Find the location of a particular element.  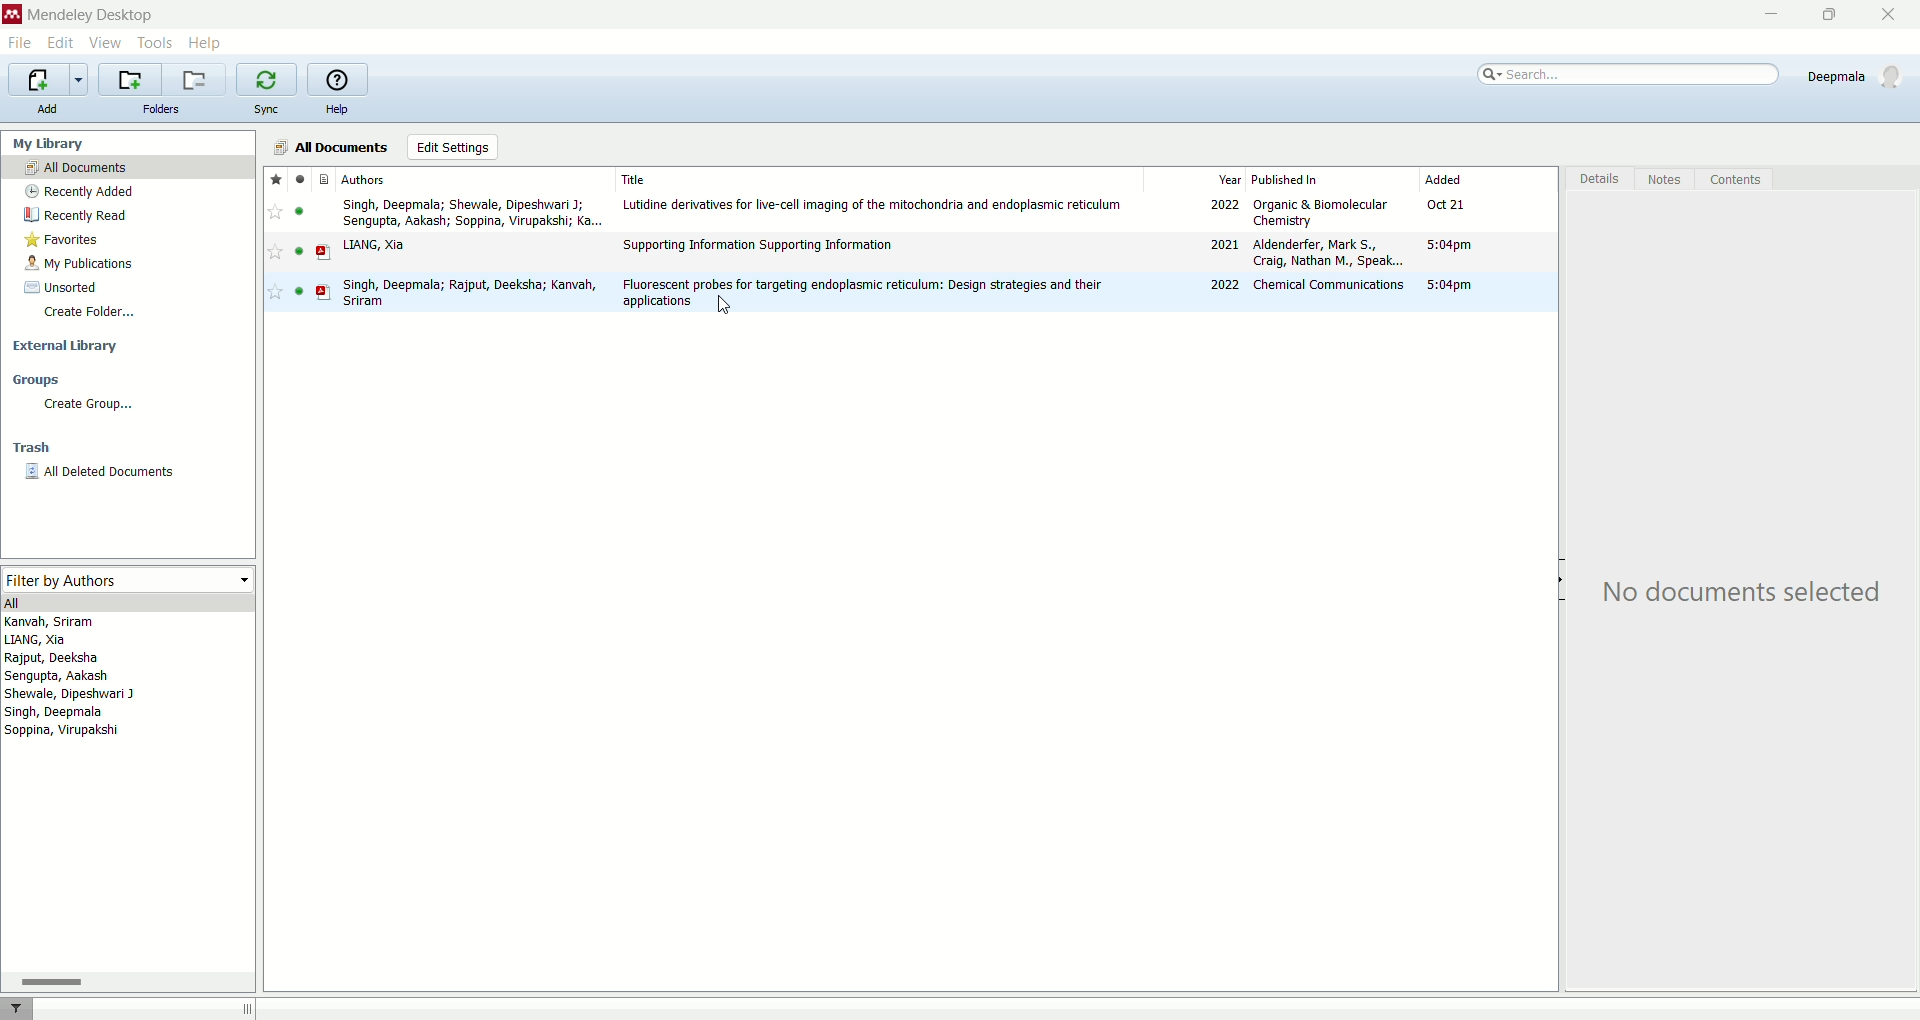

2021 is located at coordinates (1220, 245).